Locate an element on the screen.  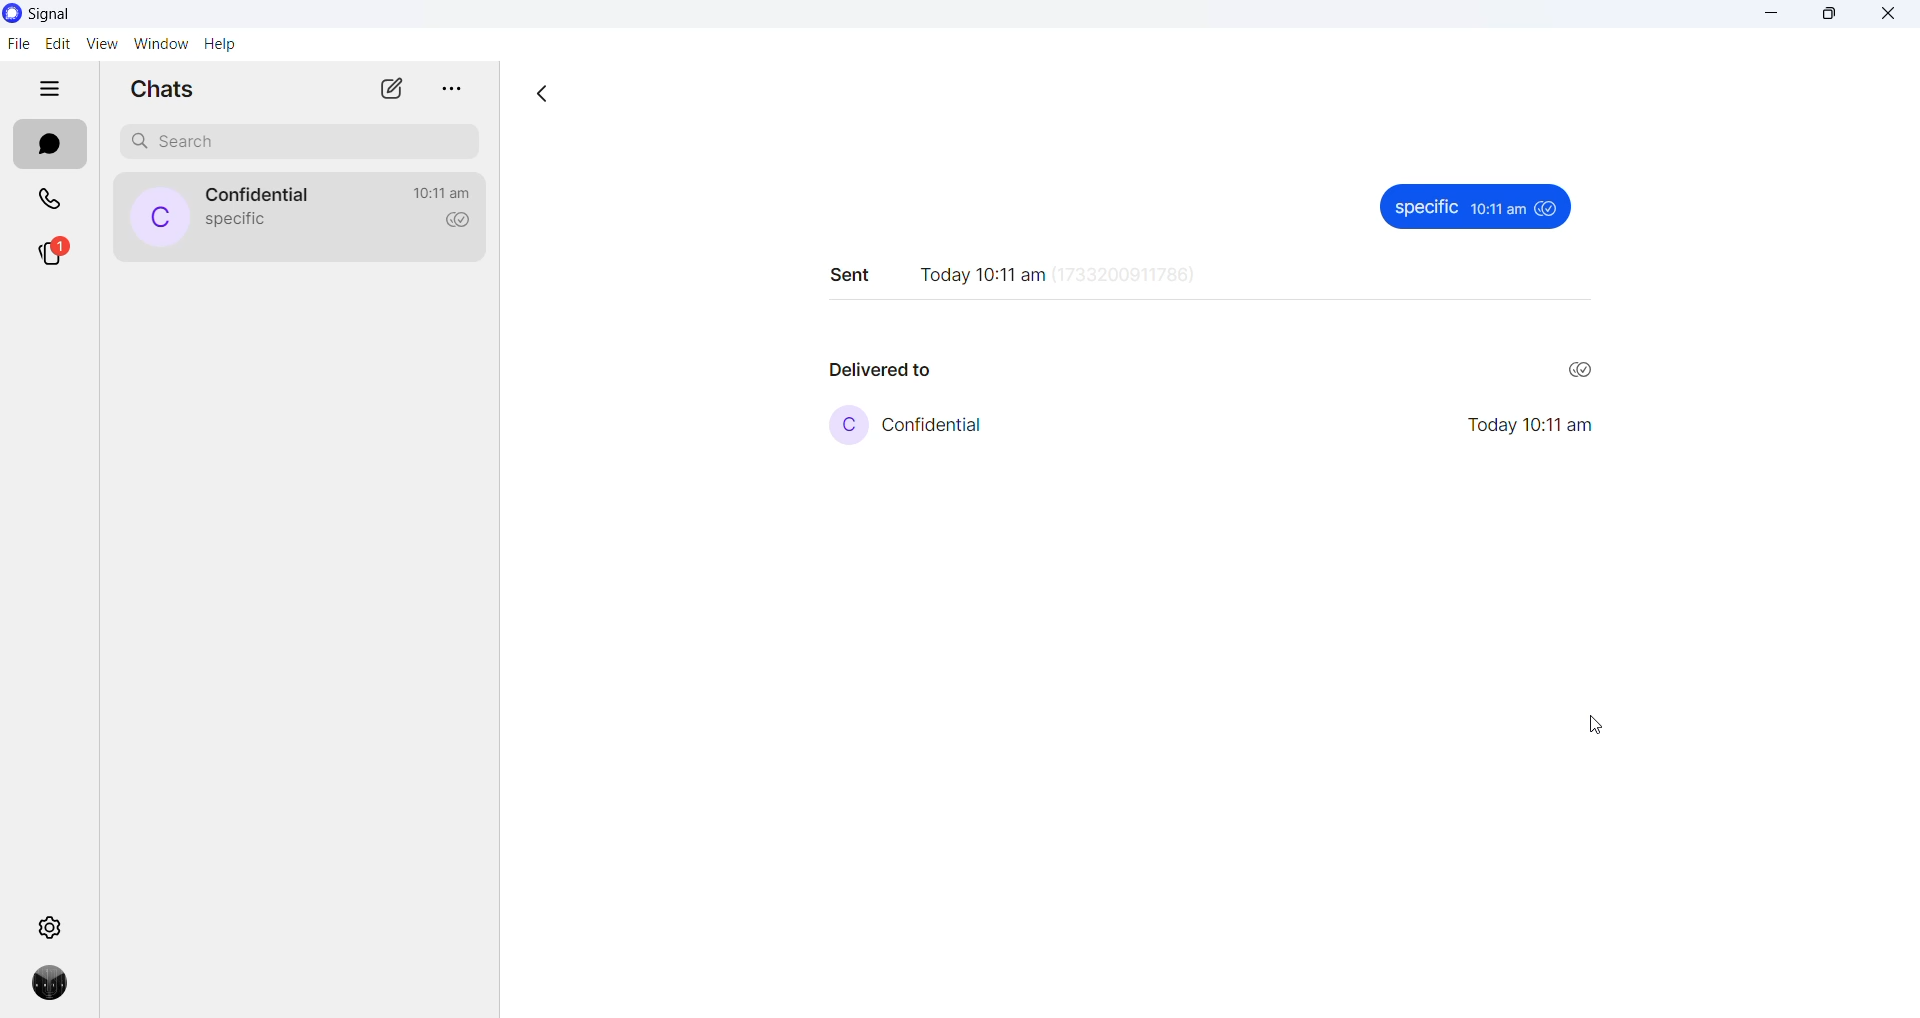
profile picture is located at coordinates (838, 421).